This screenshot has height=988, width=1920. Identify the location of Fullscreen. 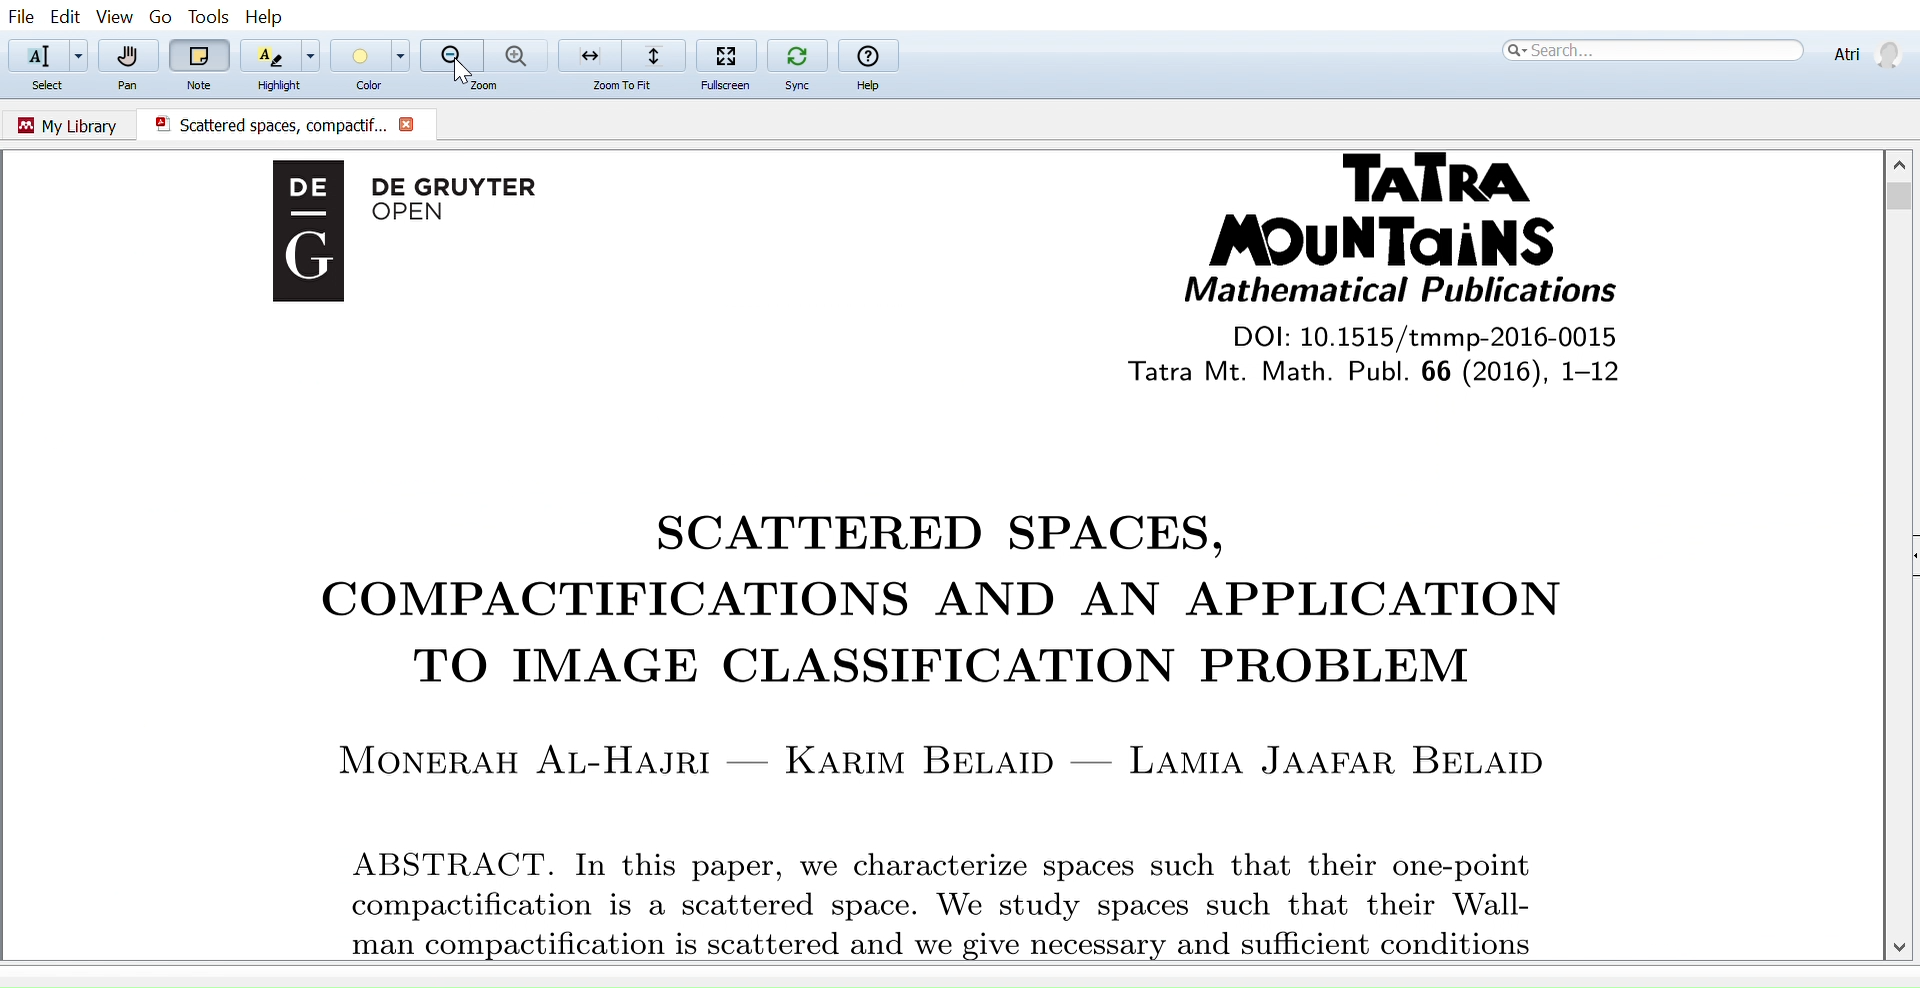
(727, 54).